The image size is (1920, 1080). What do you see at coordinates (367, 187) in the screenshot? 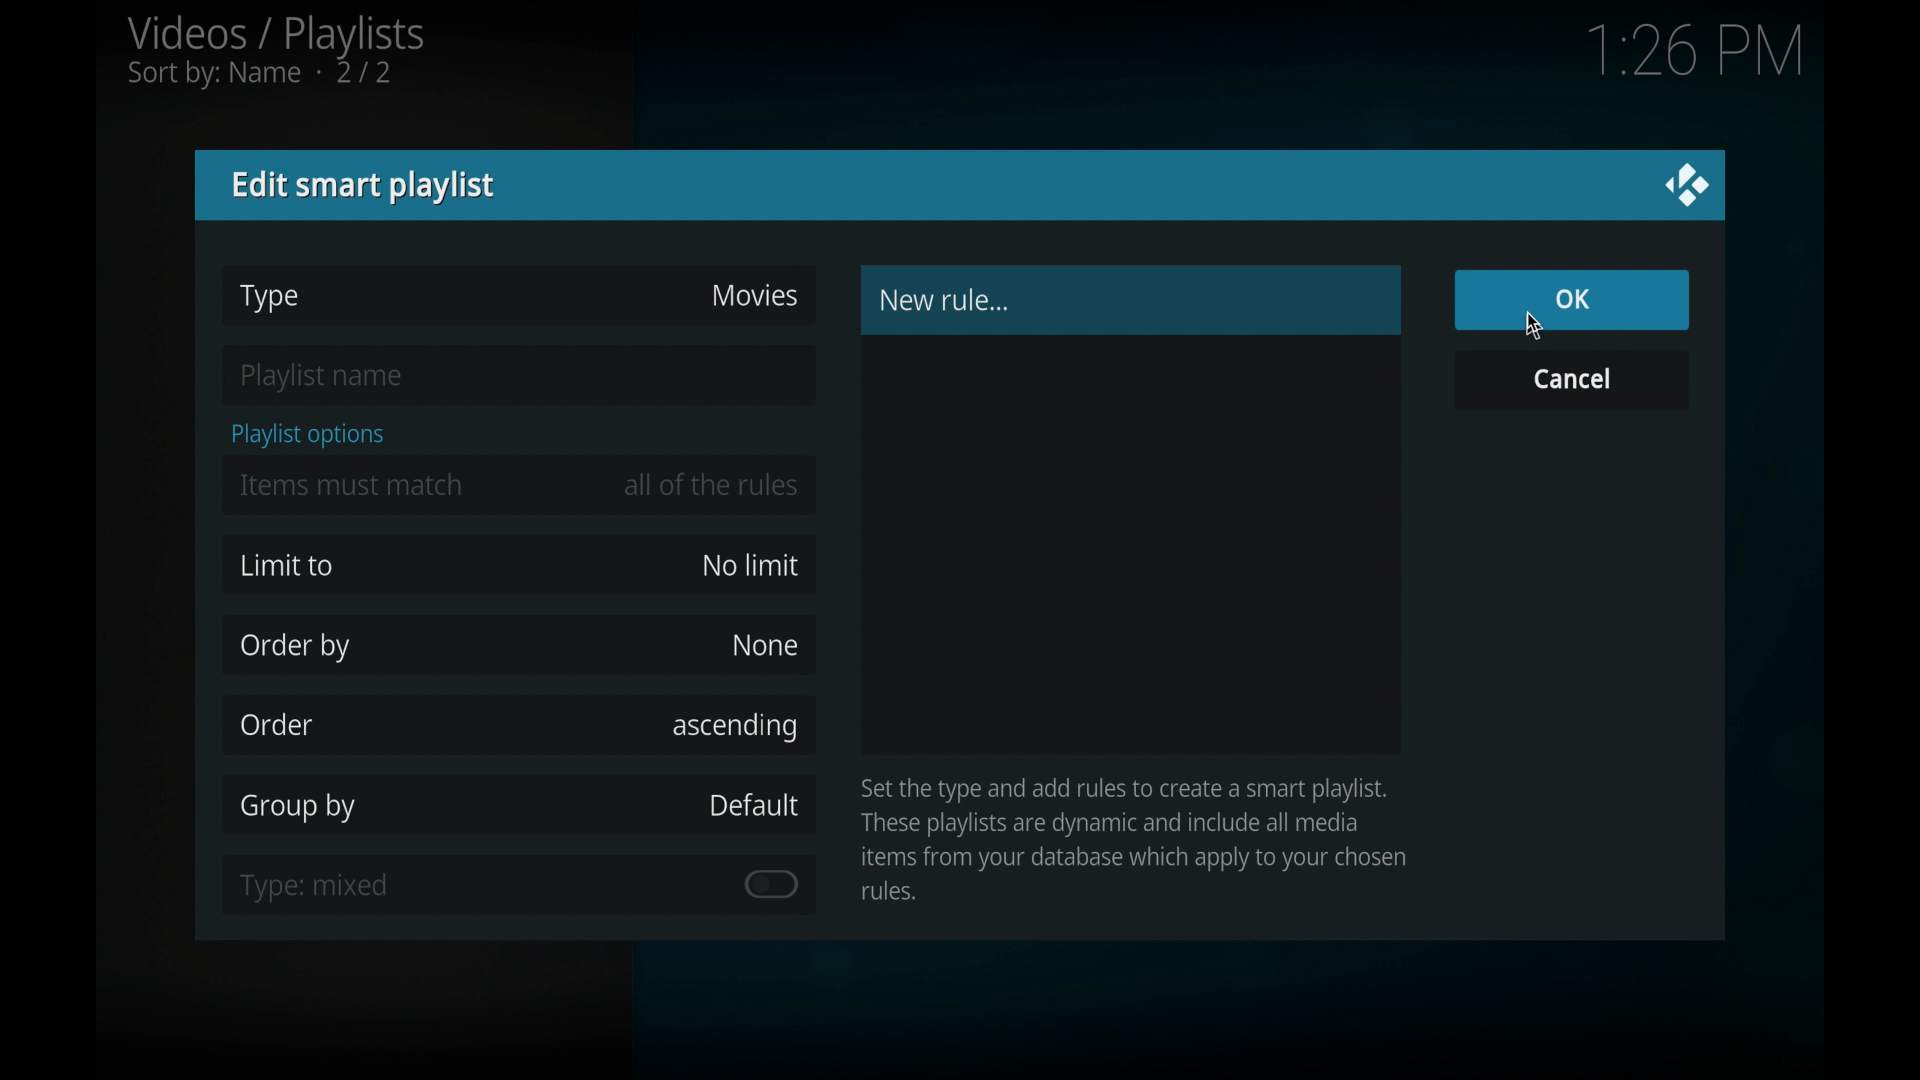
I see `edit smart playlist` at bounding box center [367, 187].